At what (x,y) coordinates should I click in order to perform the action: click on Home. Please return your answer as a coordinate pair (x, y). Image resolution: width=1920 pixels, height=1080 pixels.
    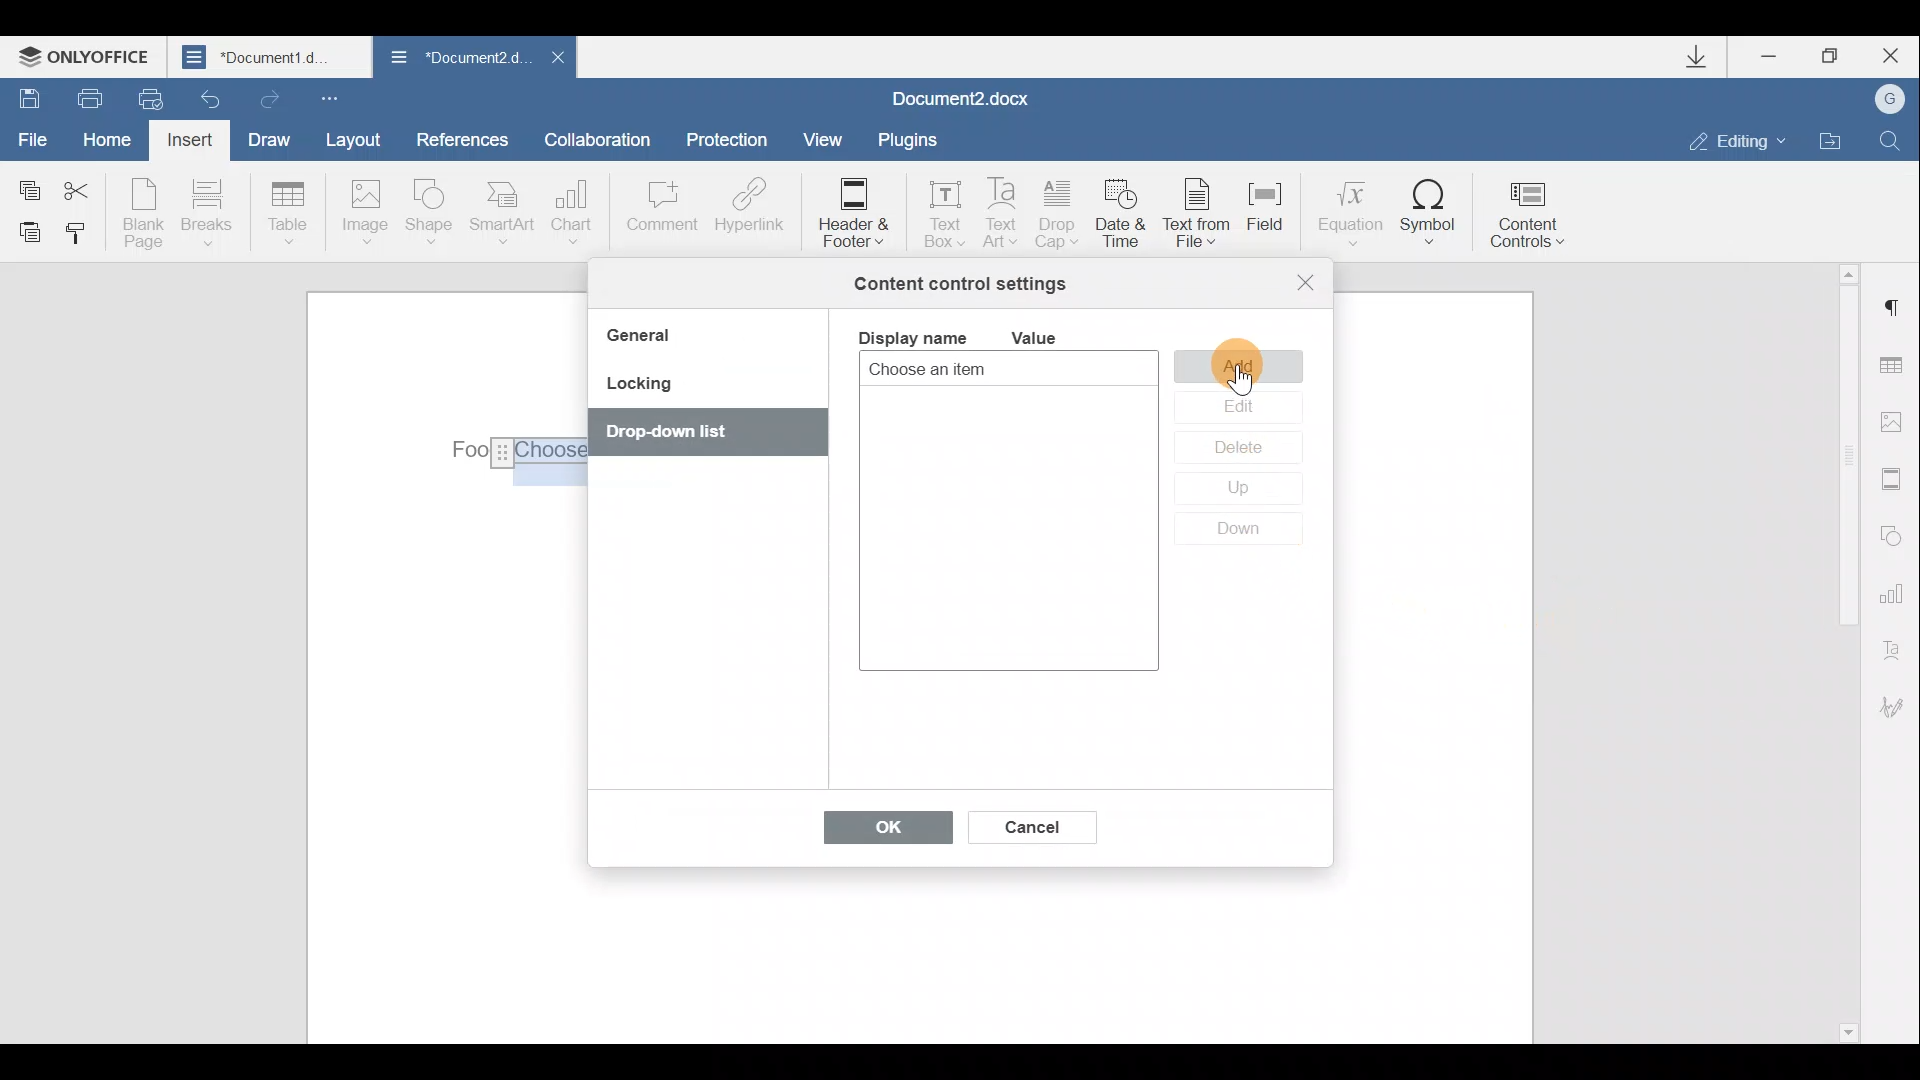
    Looking at the image, I should click on (114, 142).